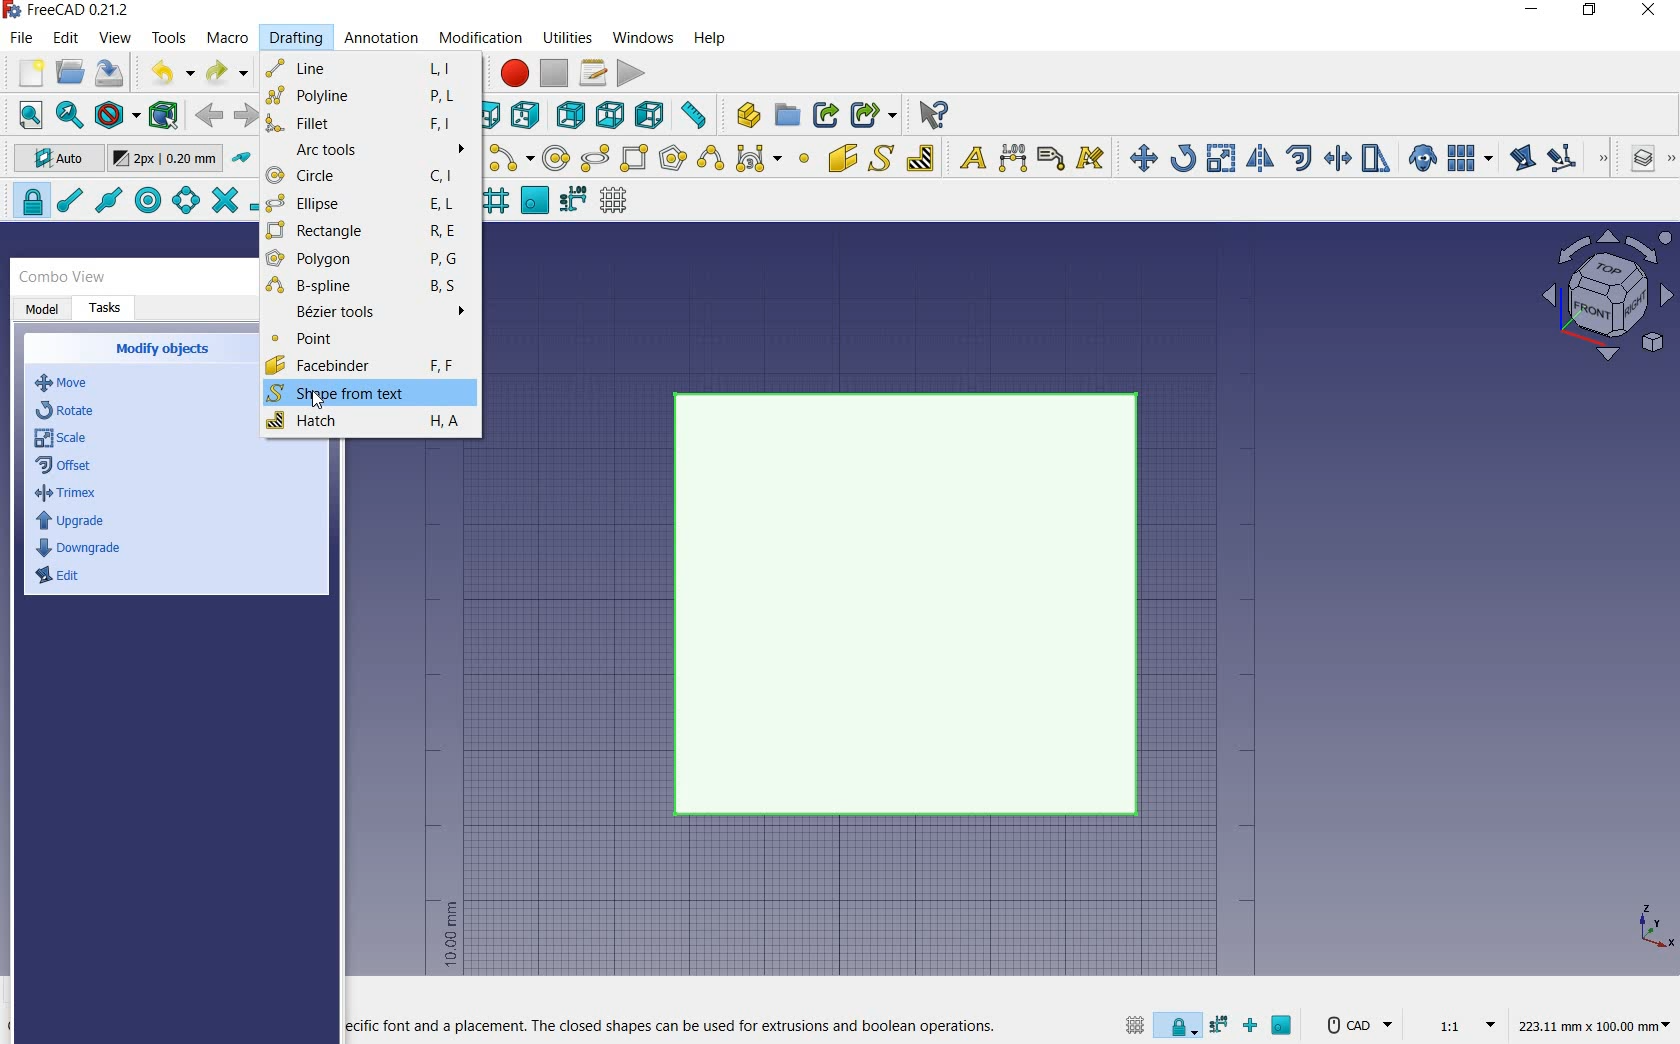 This screenshot has width=1680, height=1044. What do you see at coordinates (370, 150) in the screenshot?
I see `arc tools` at bounding box center [370, 150].